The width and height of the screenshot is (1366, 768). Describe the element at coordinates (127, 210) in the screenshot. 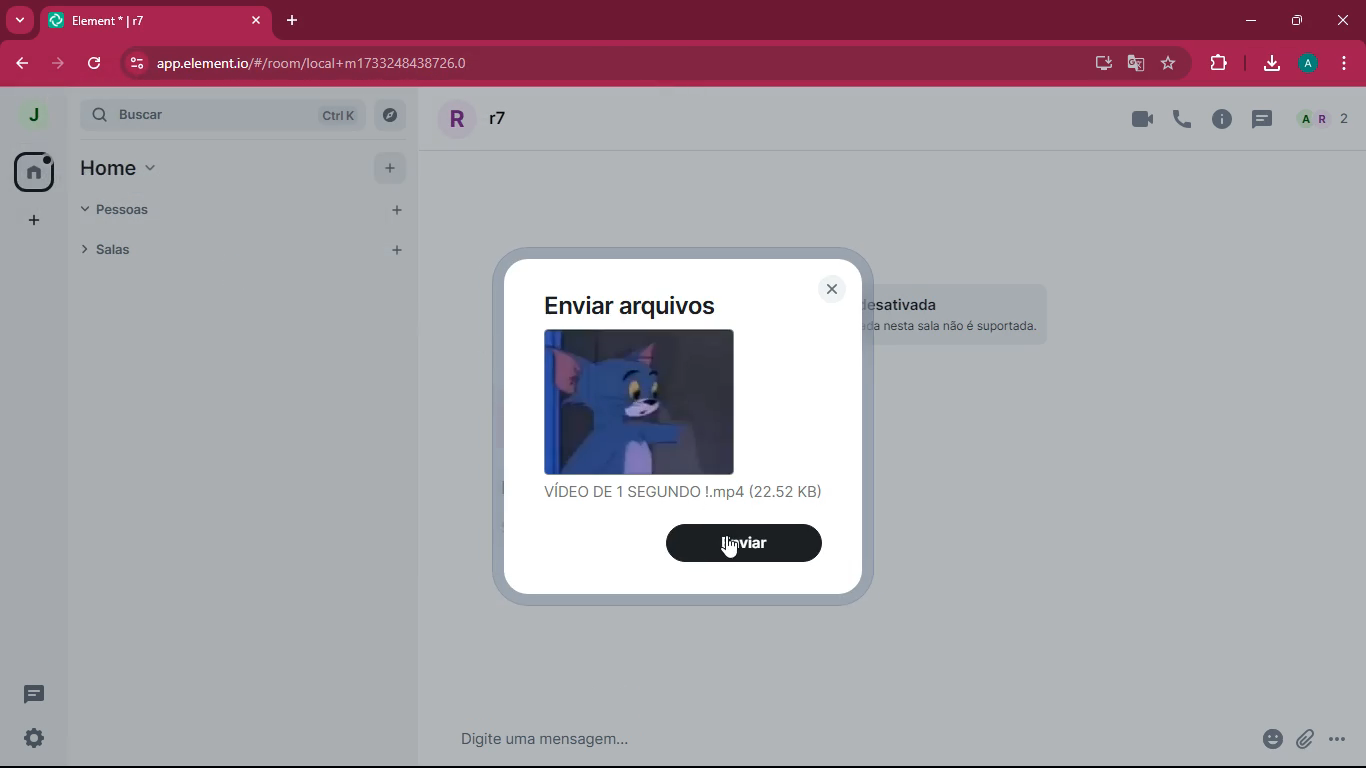

I see `pessoas` at that location.